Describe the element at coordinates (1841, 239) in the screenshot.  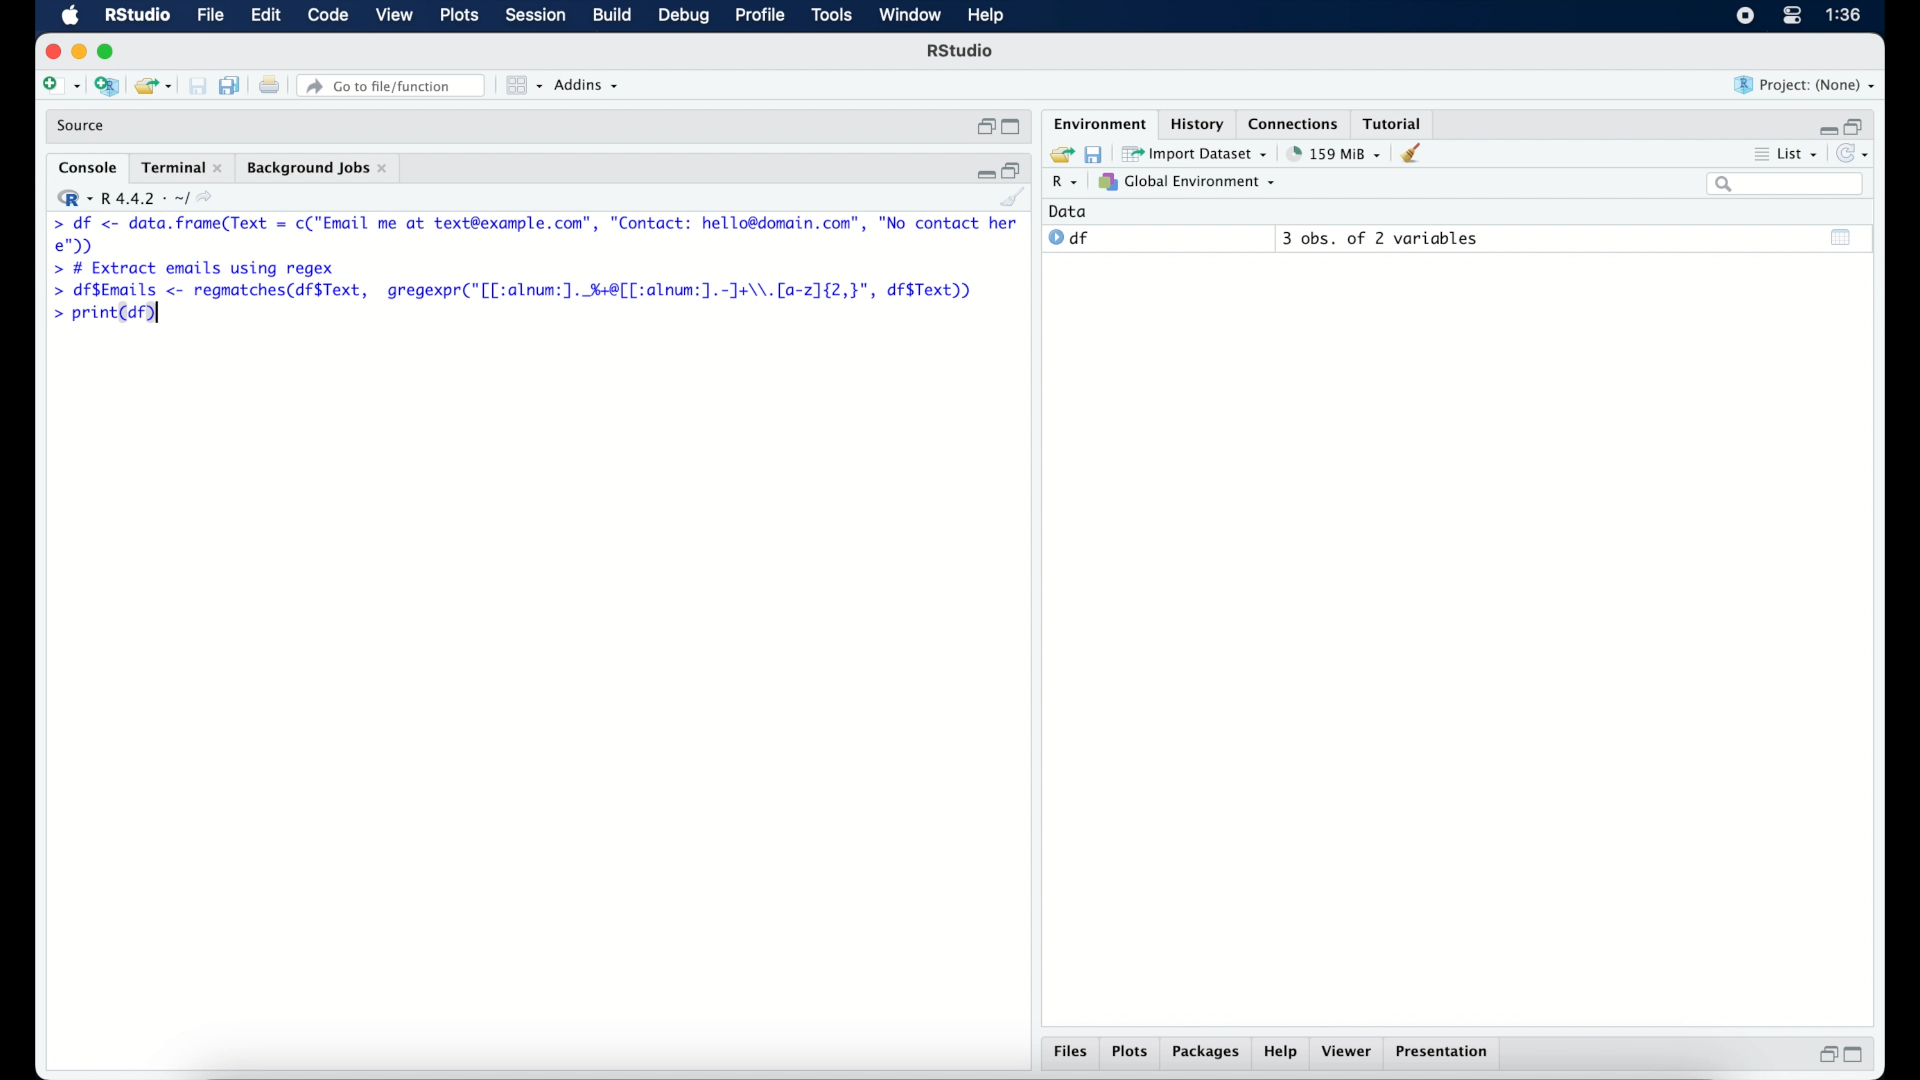
I see `show output window` at that location.